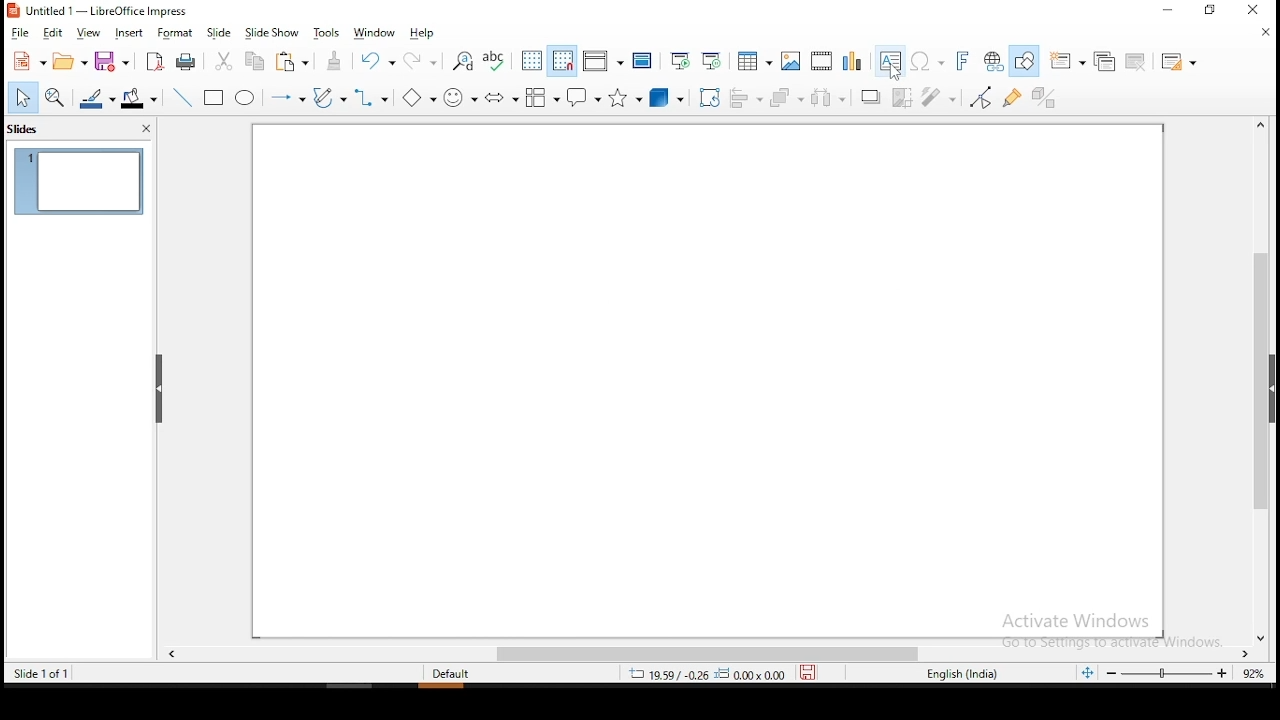  Describe the element at coordinates (642, 61) in the screenshot. I see `master slide` at that location.